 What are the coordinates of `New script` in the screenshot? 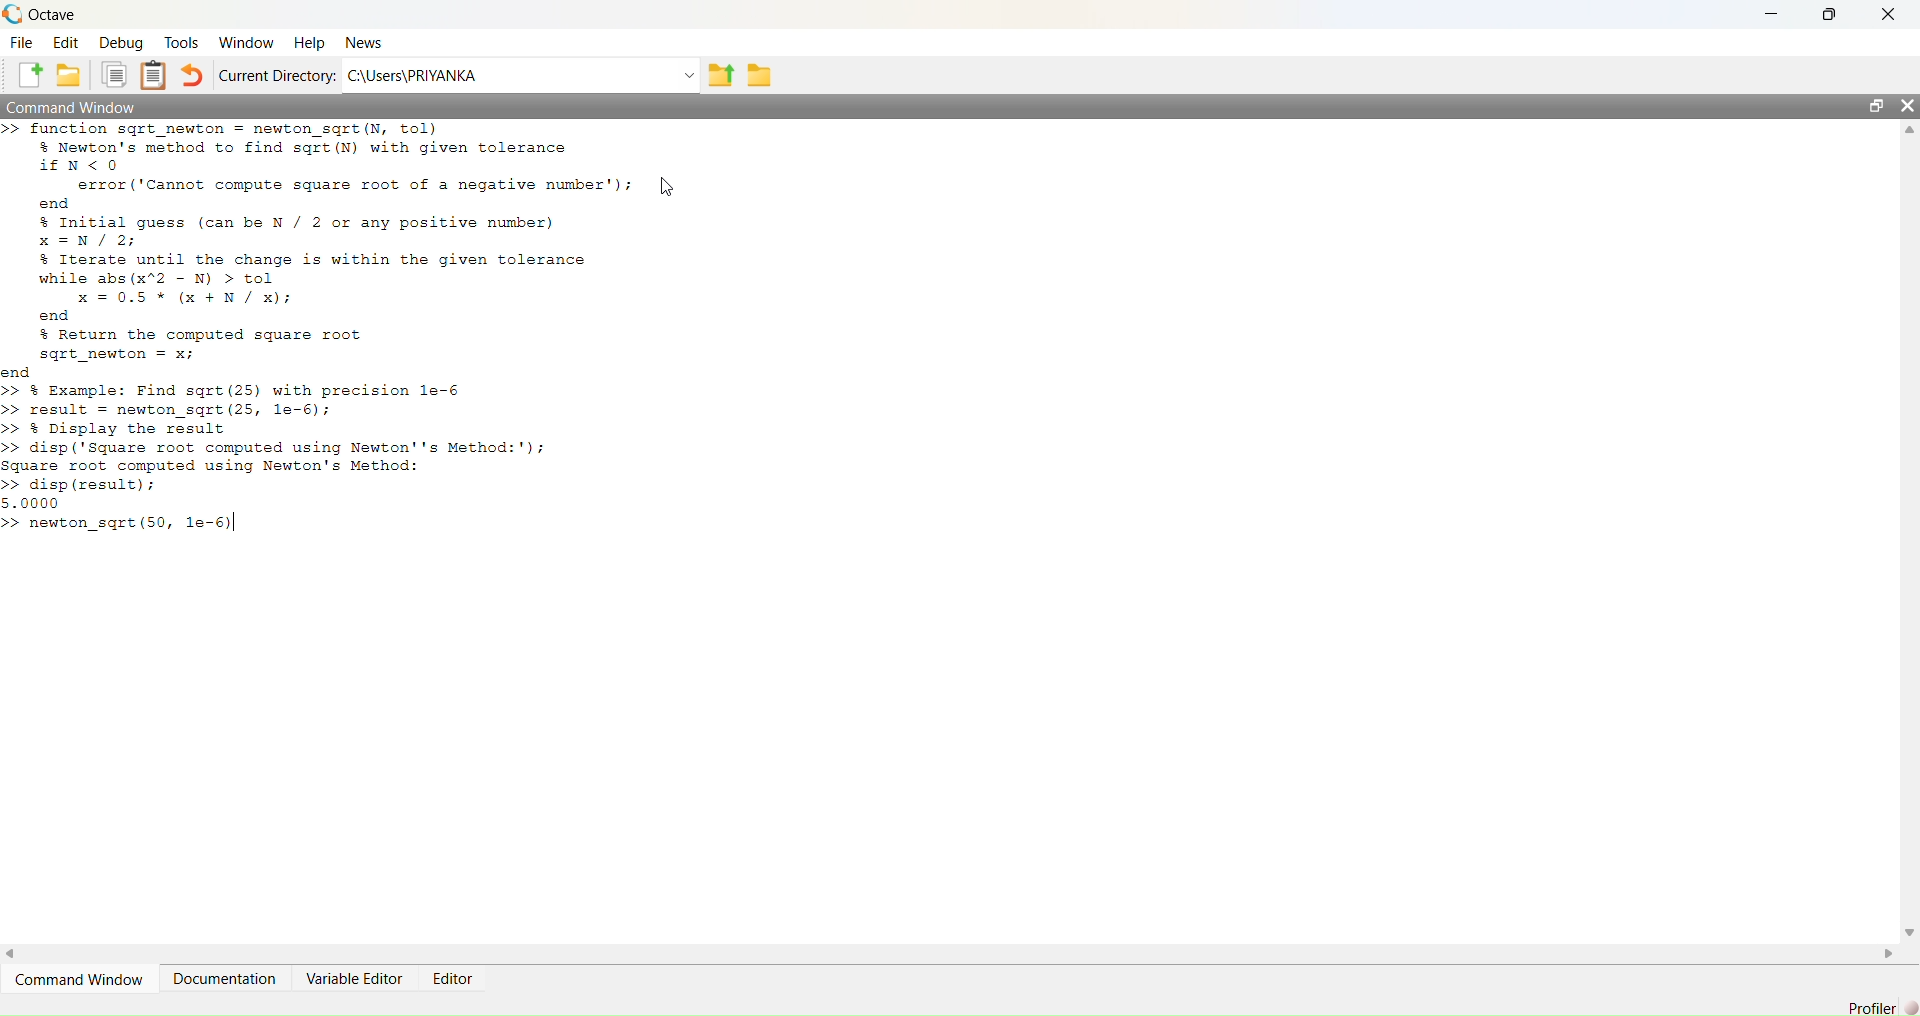 It's located at (31, 75).